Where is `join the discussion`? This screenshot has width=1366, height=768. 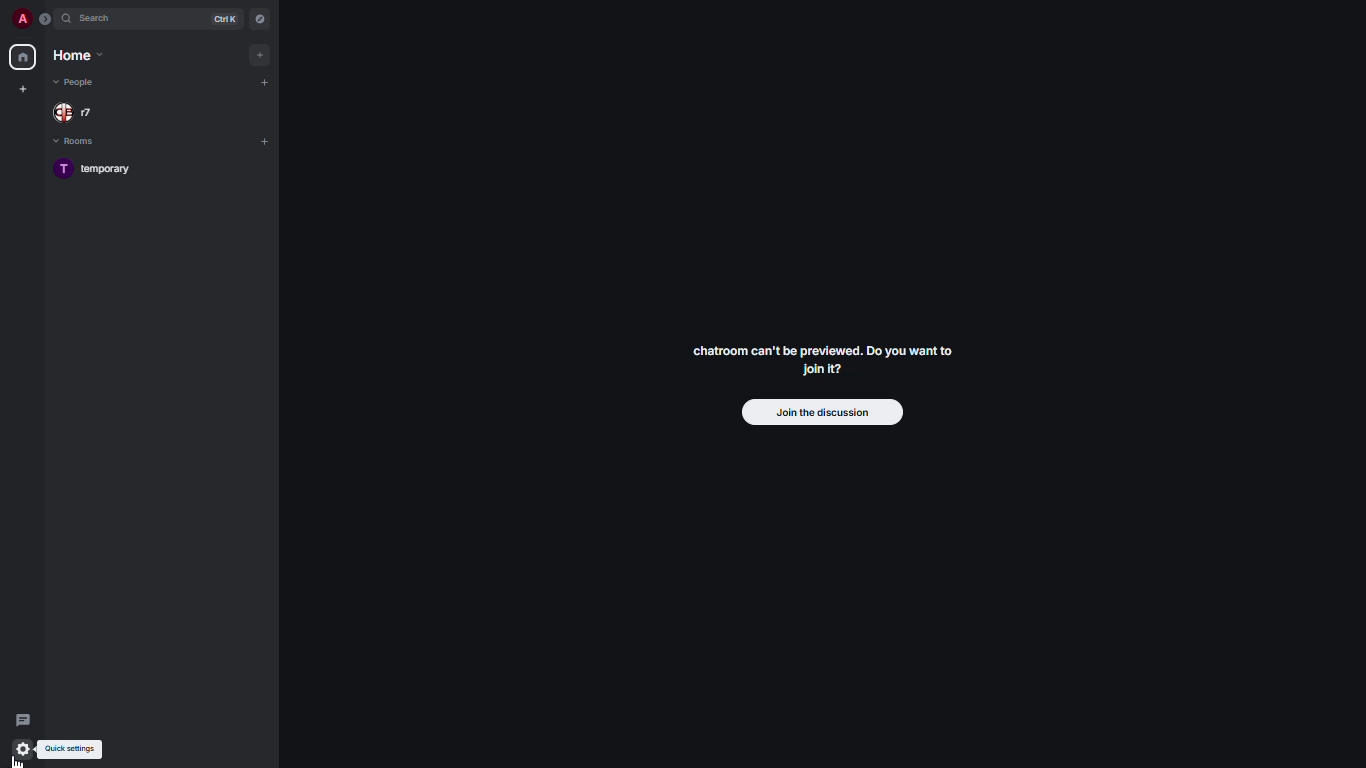 join the discussion is located at coordinates (818, 413).